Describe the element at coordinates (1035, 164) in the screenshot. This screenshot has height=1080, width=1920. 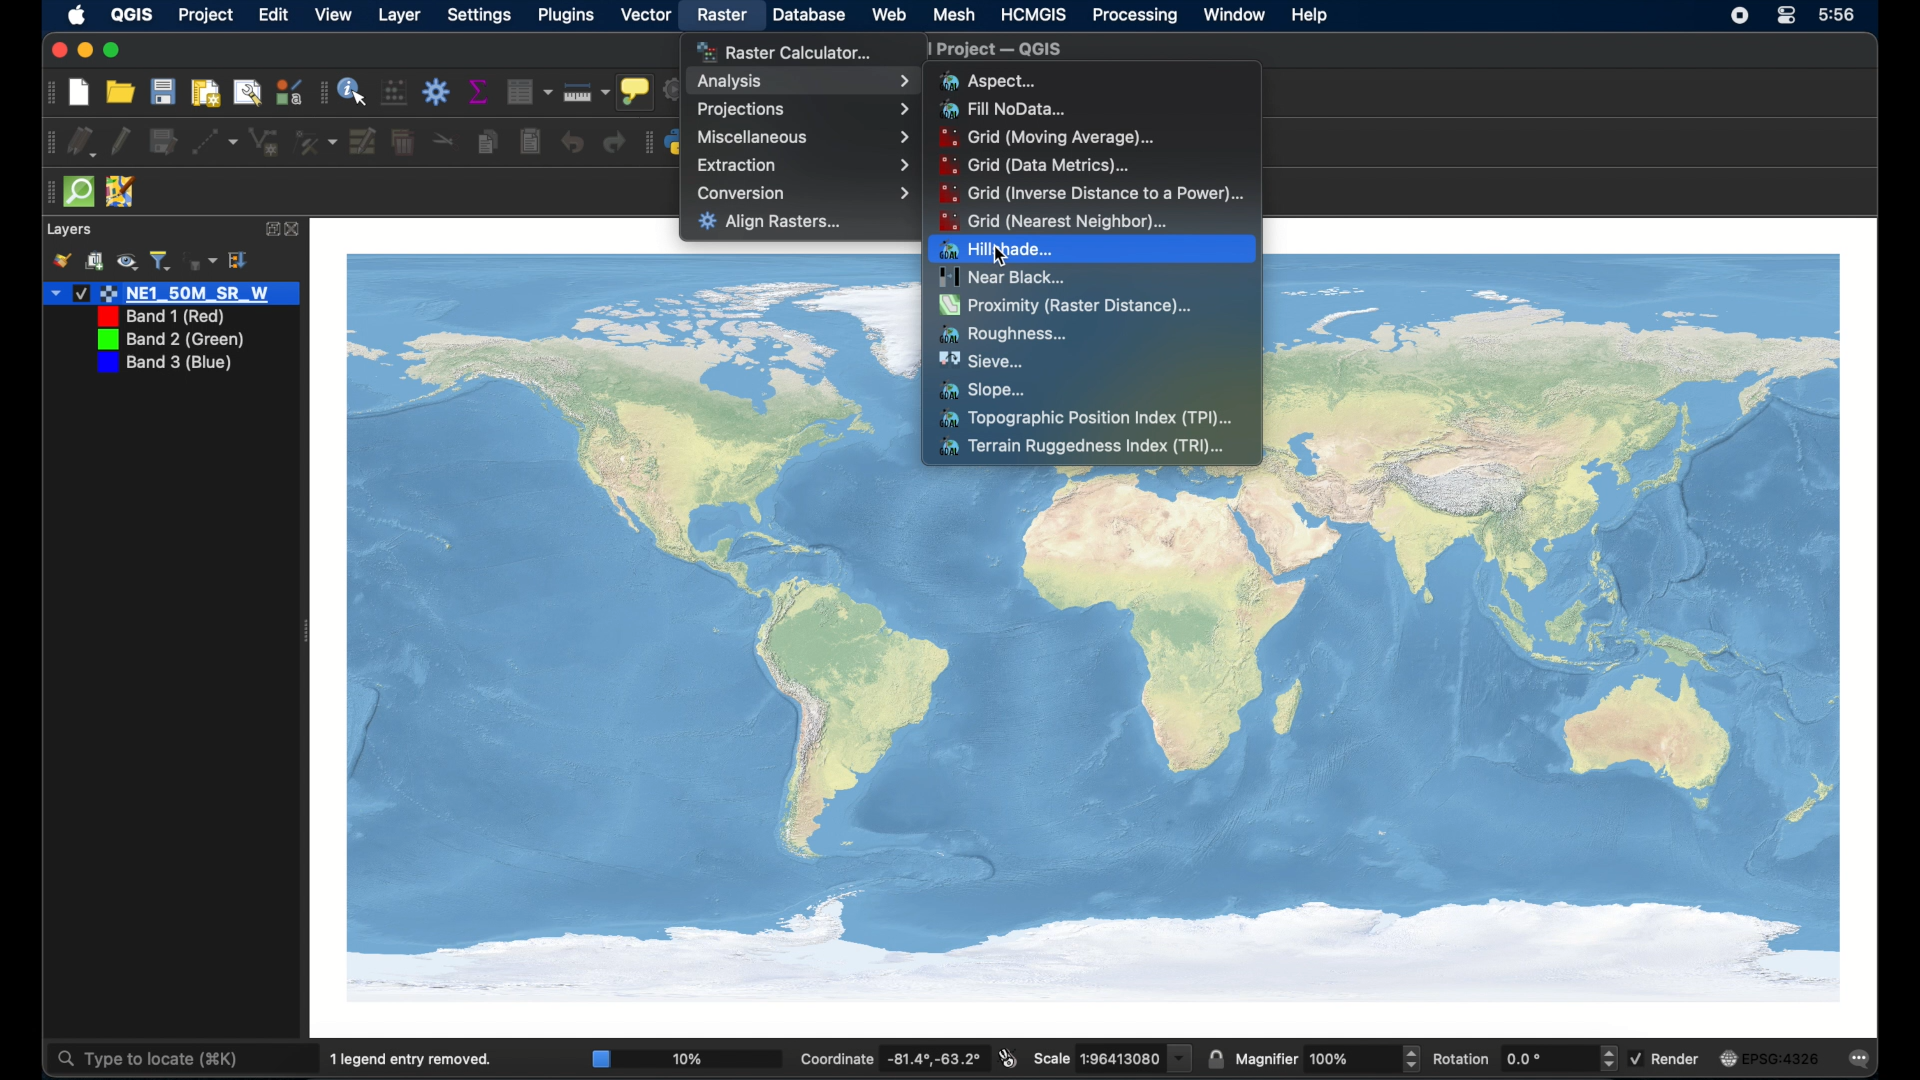
I see `grid (data metrics)` at that location.